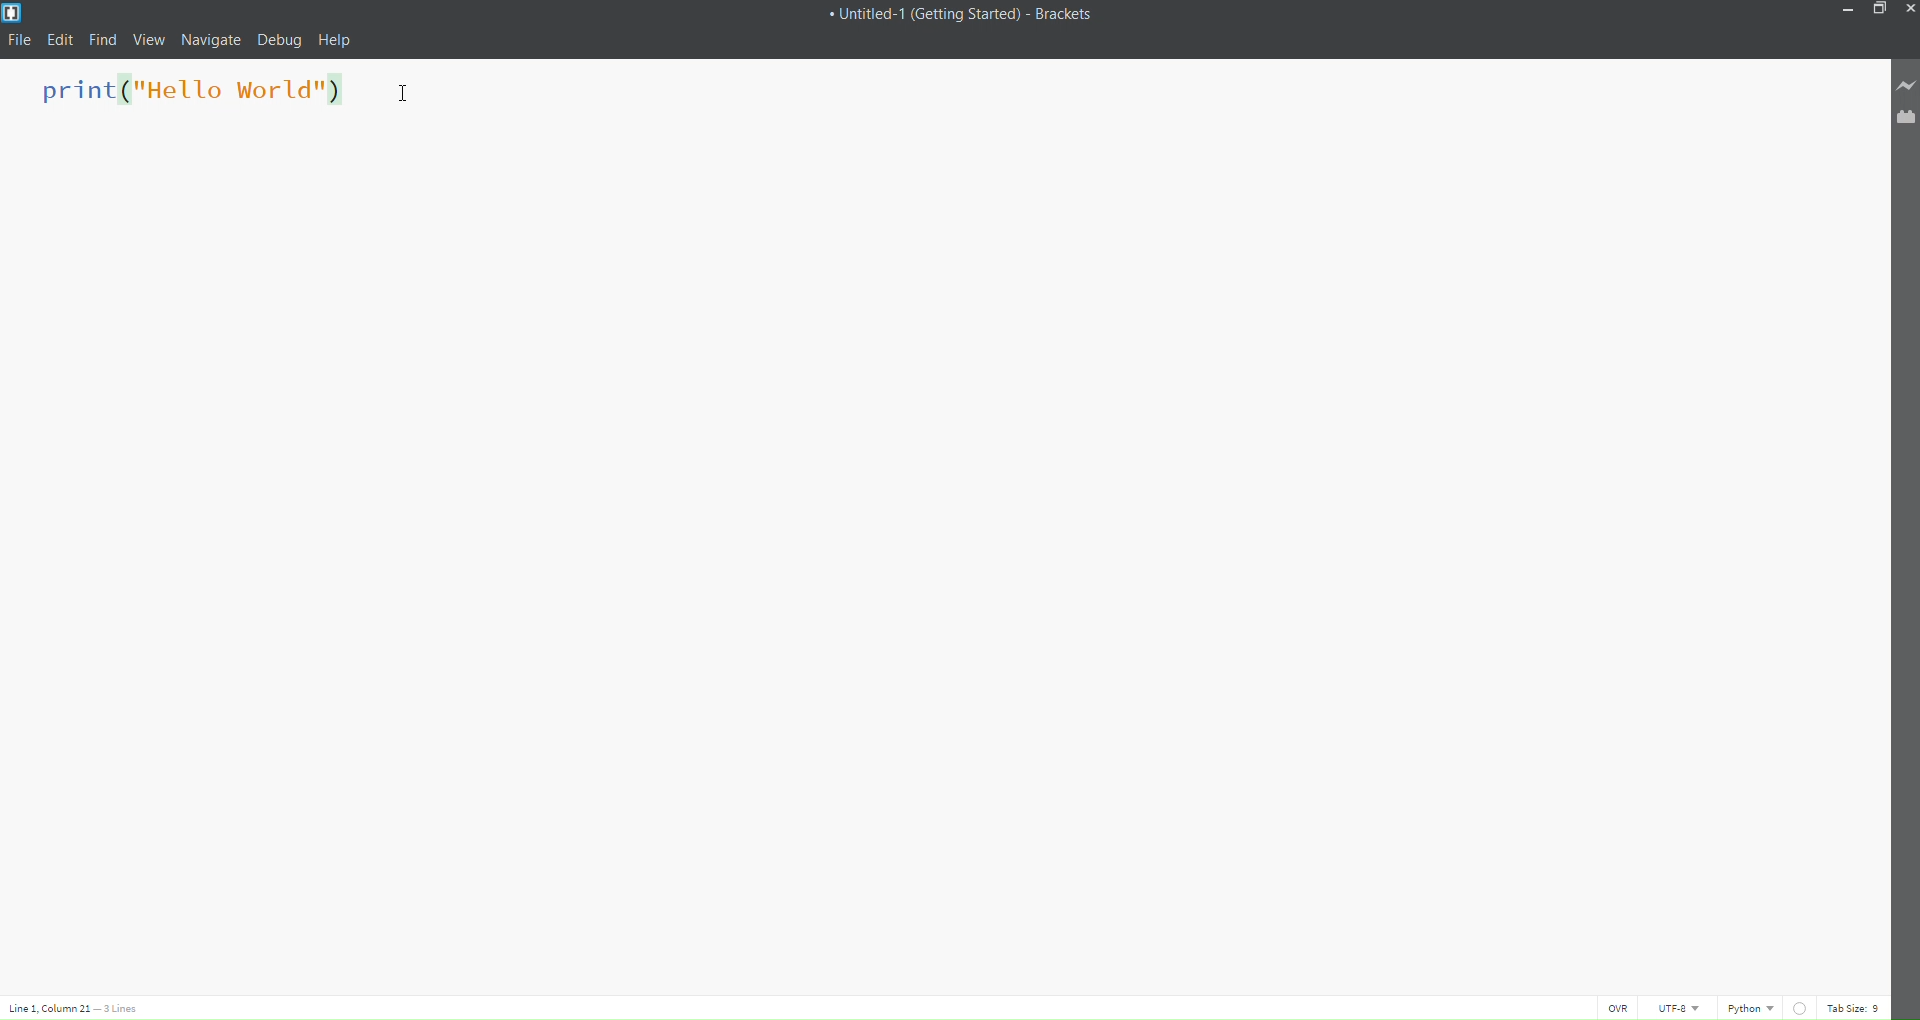  Describe the element at coordinates (280, 40) in the screenshot. I see `debug` at that location.